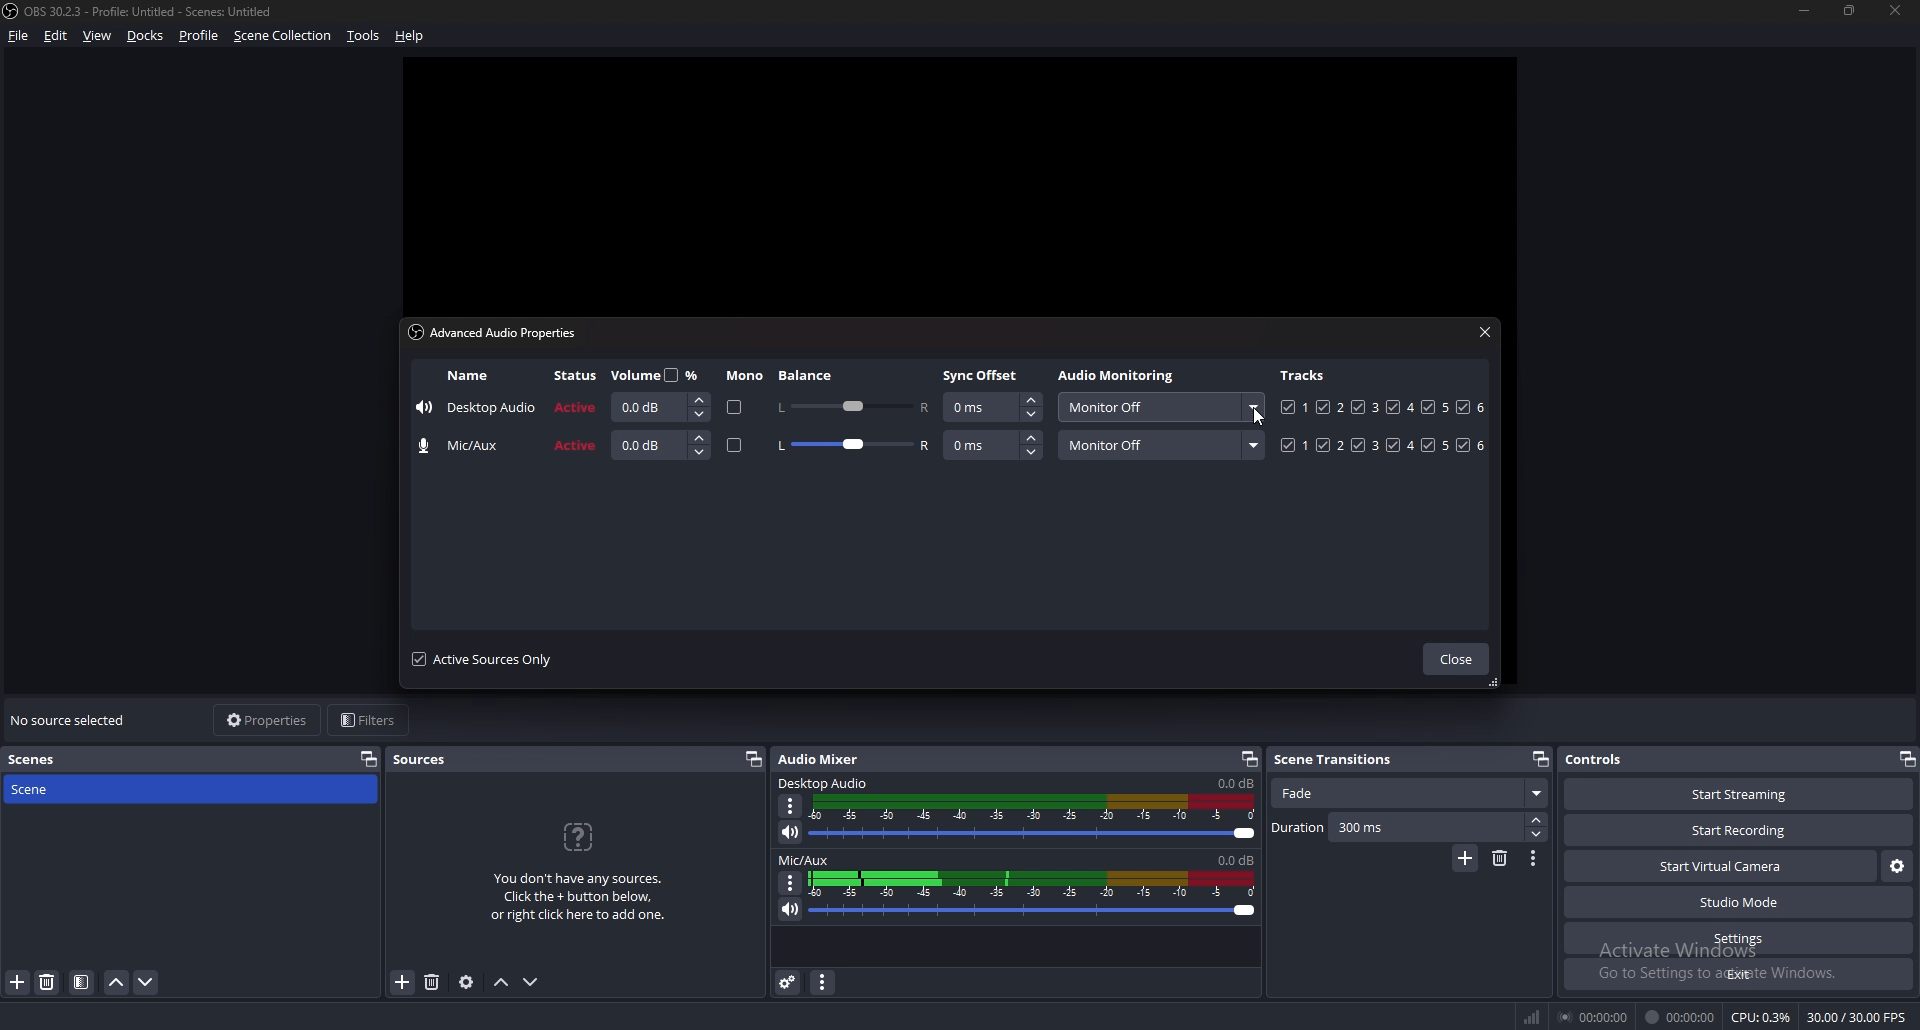 The width and height of the screenshot is (1920, 1030). I want to click on edit, so click(55, 36).